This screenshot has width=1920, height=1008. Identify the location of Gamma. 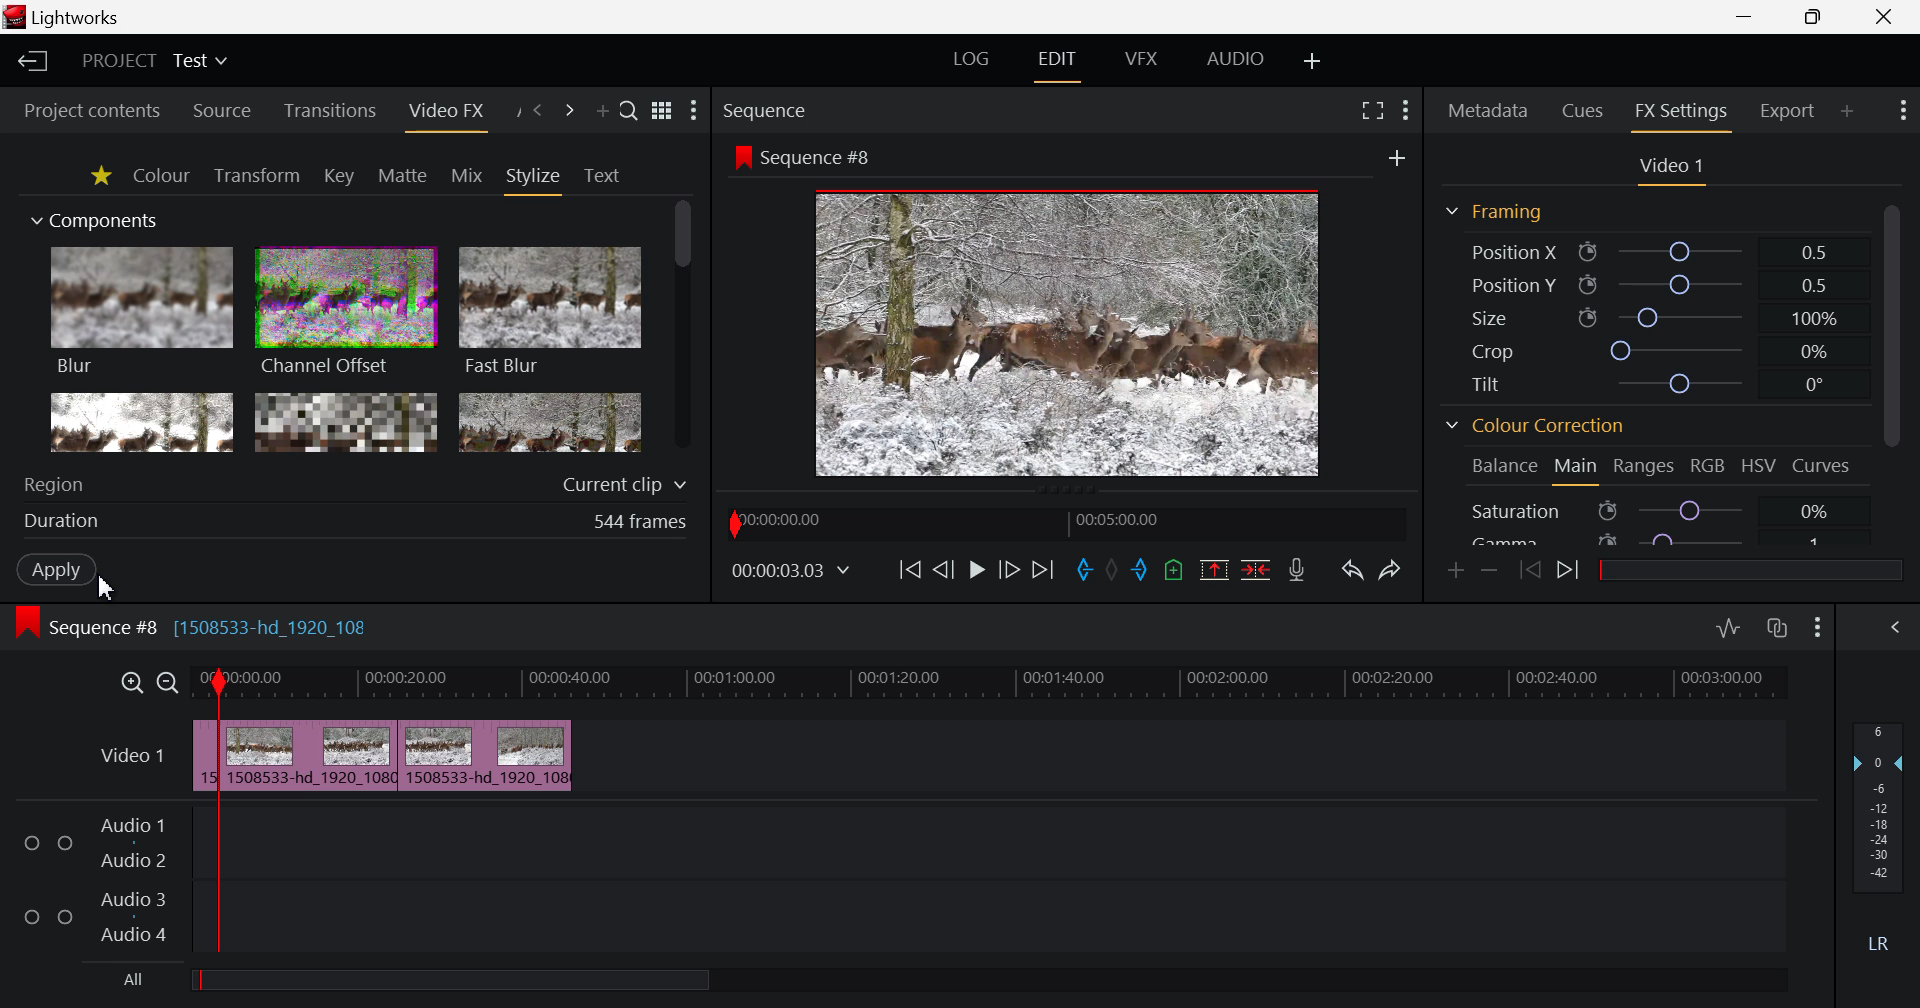
(1663, 537).